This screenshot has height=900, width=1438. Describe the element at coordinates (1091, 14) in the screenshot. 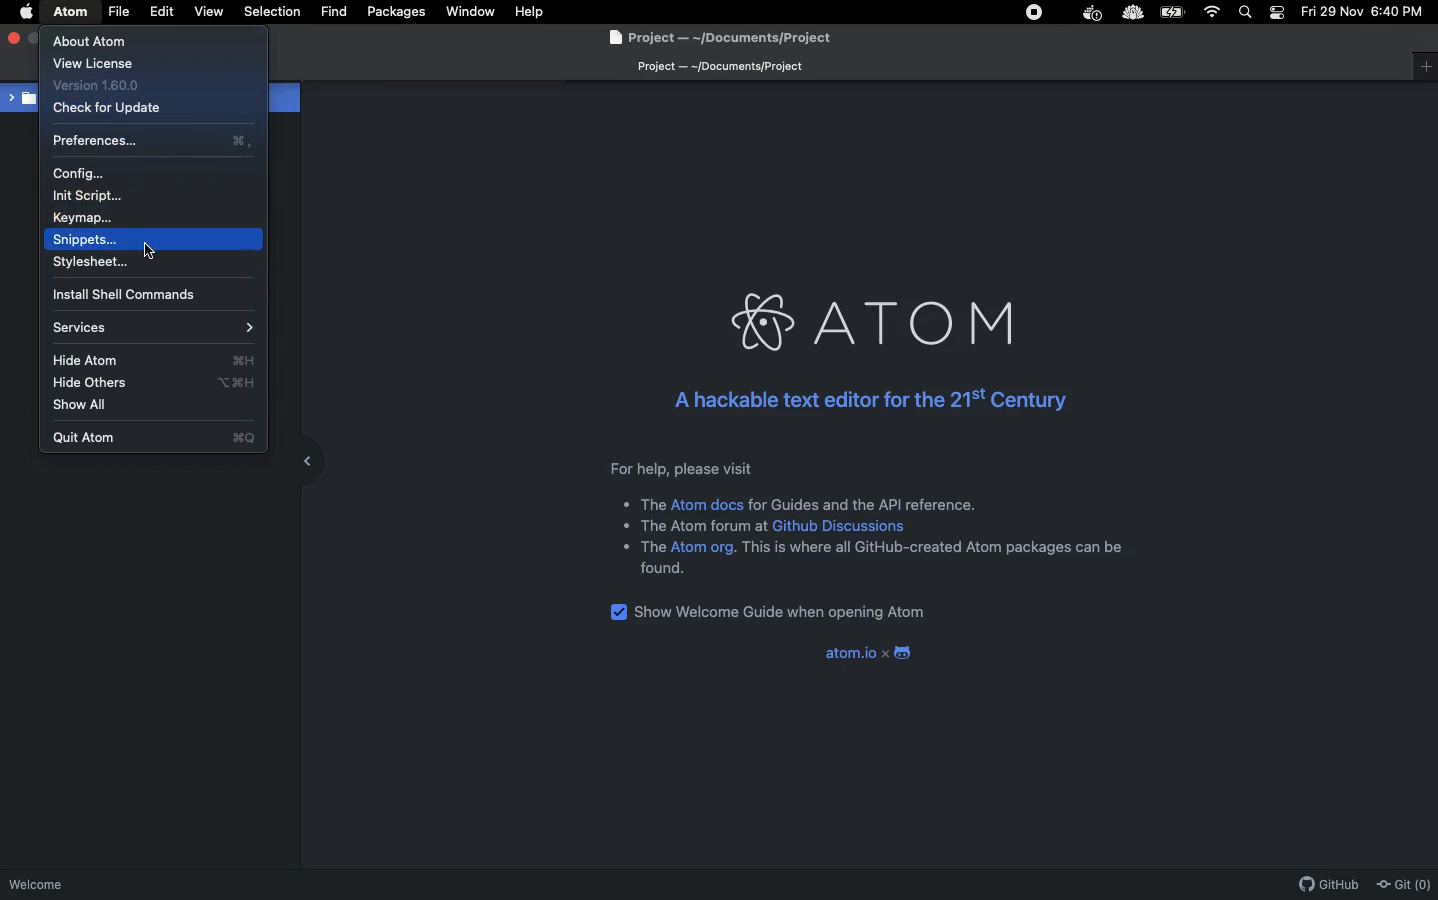

I see `extension` at that location.